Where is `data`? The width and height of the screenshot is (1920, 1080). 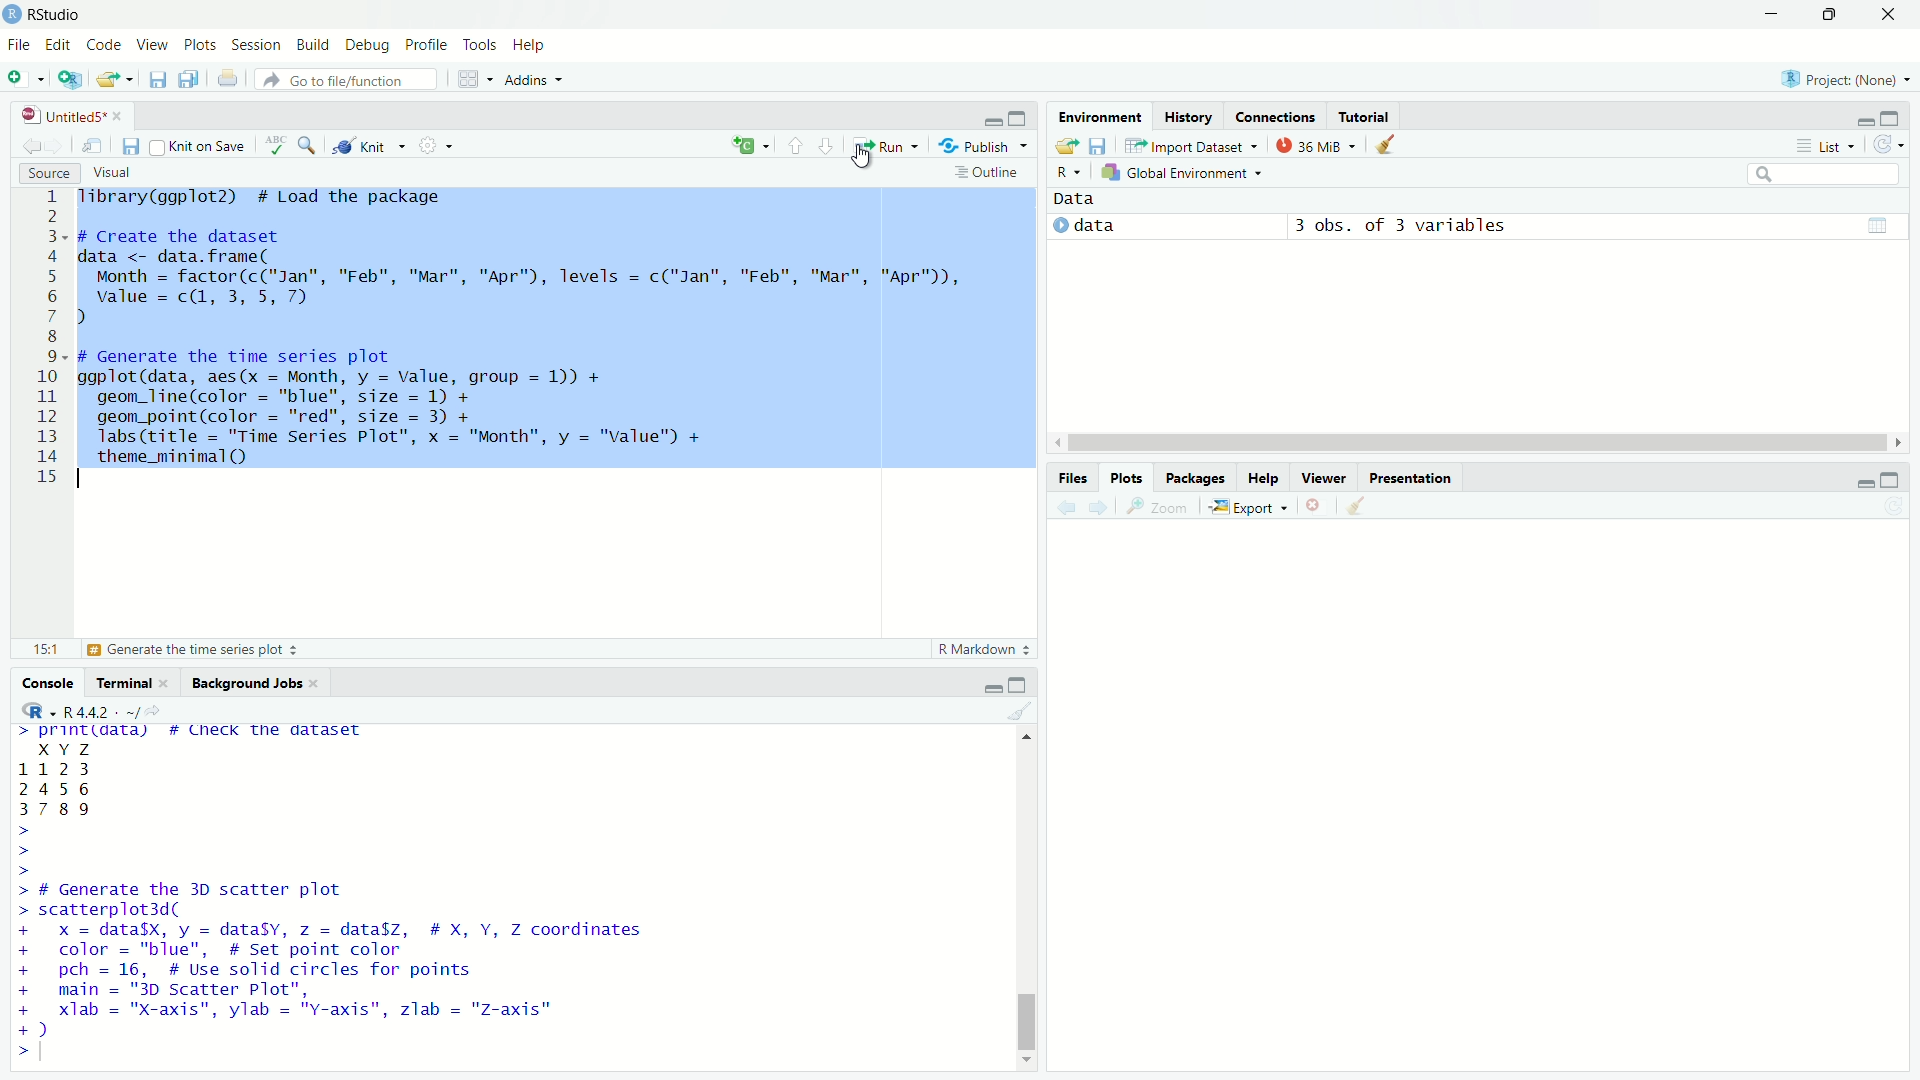
data is located at coordinates (79, 780).